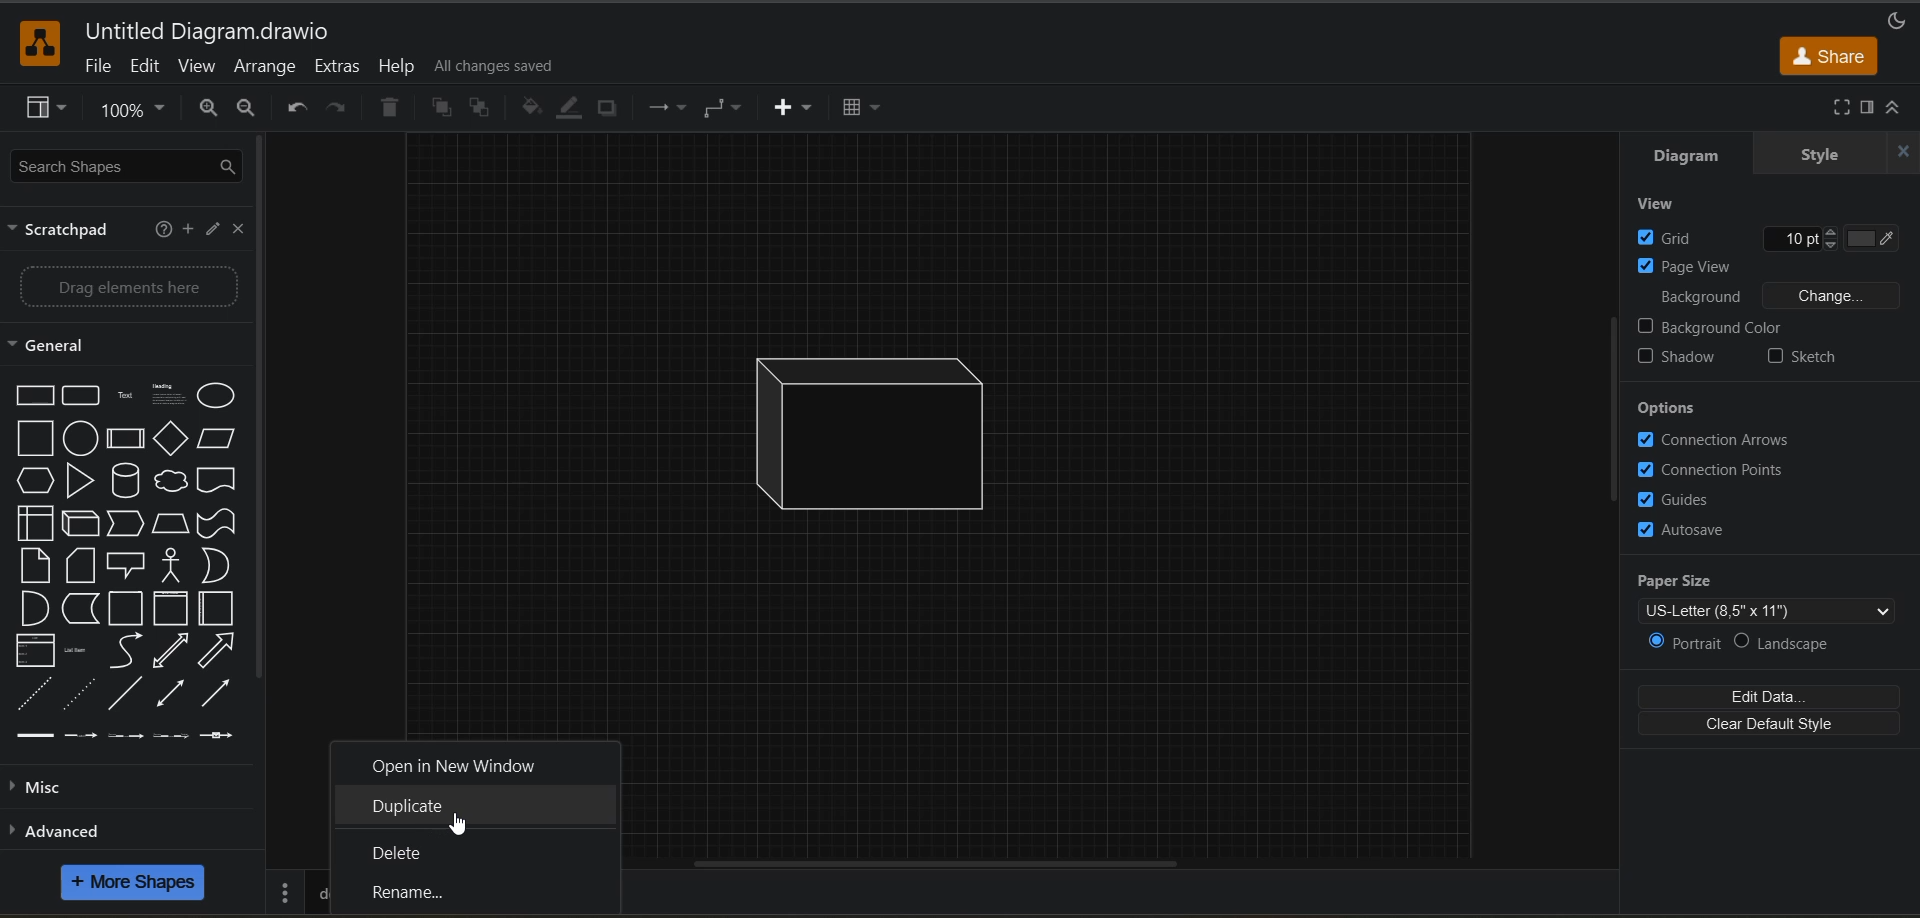  I want to click on connection arrows, so click(1717, 441).